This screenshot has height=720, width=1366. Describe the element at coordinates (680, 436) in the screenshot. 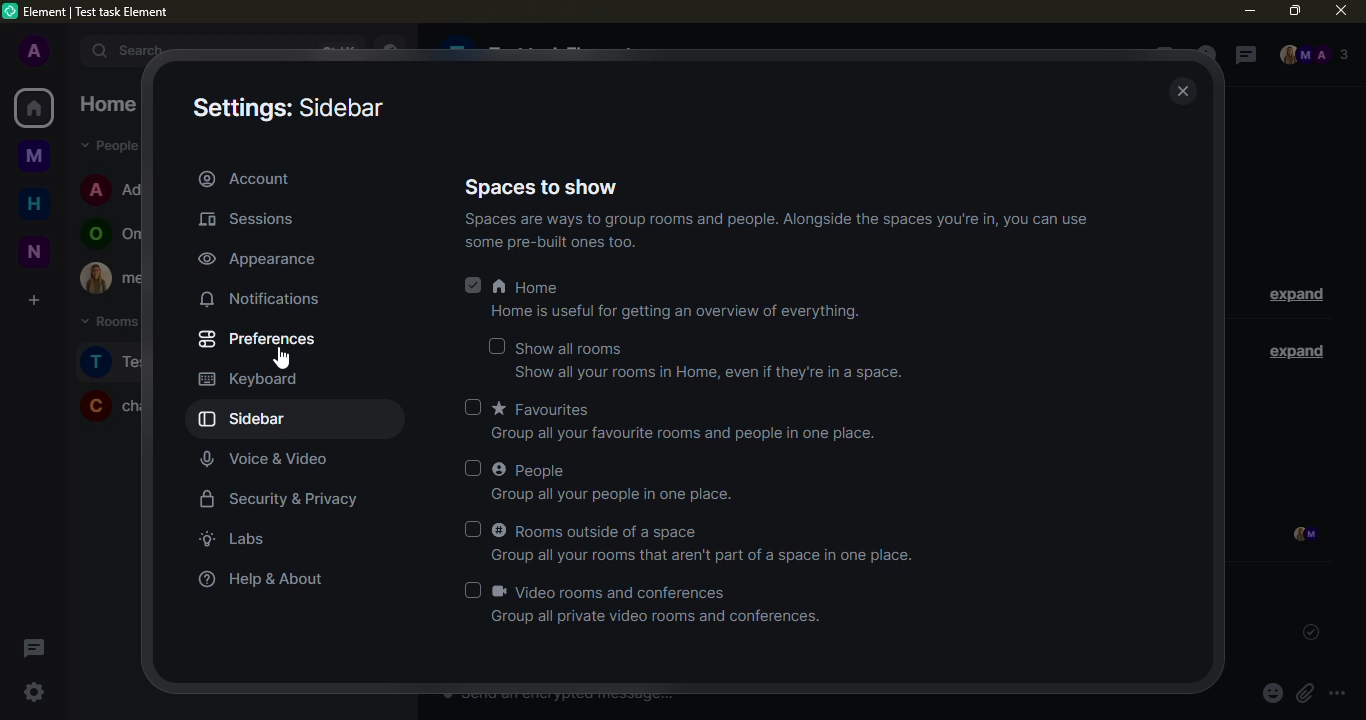

I see `info` at that location.